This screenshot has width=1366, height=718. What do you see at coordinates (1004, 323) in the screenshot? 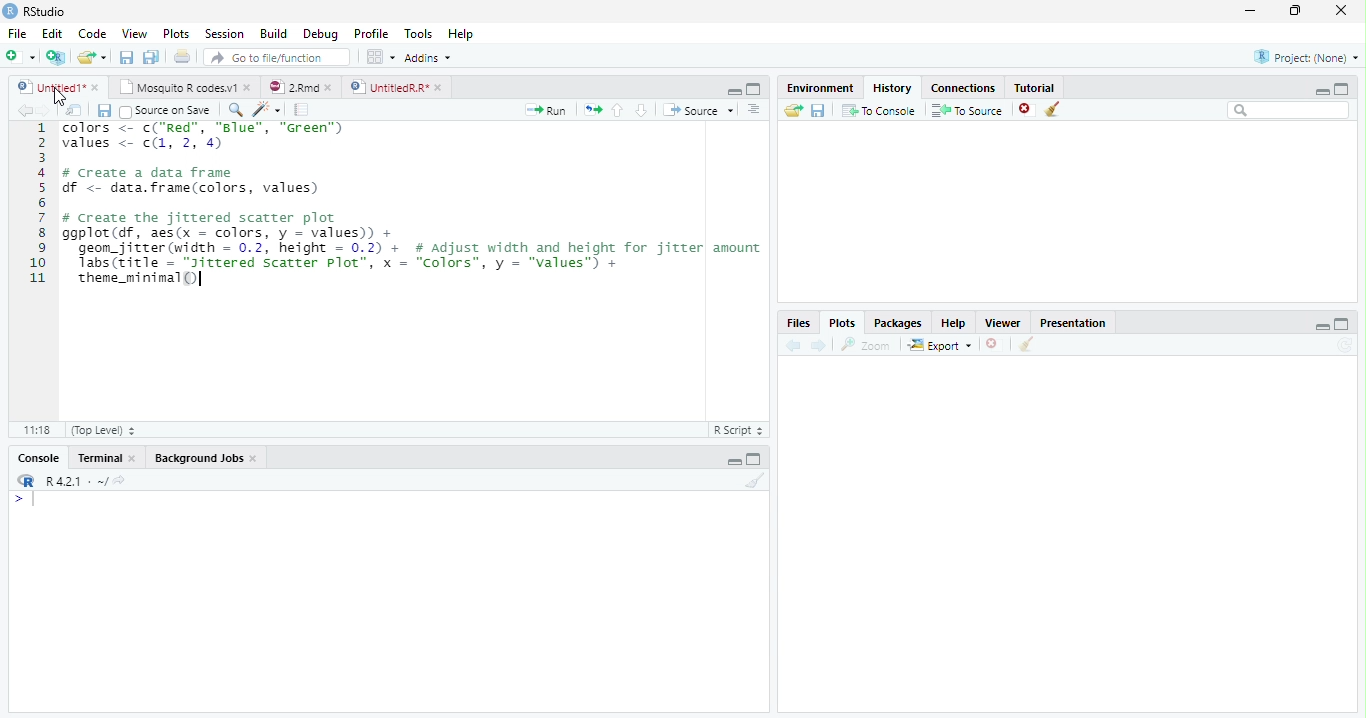
I see `Viewer` at bounding box center [1004, 323].